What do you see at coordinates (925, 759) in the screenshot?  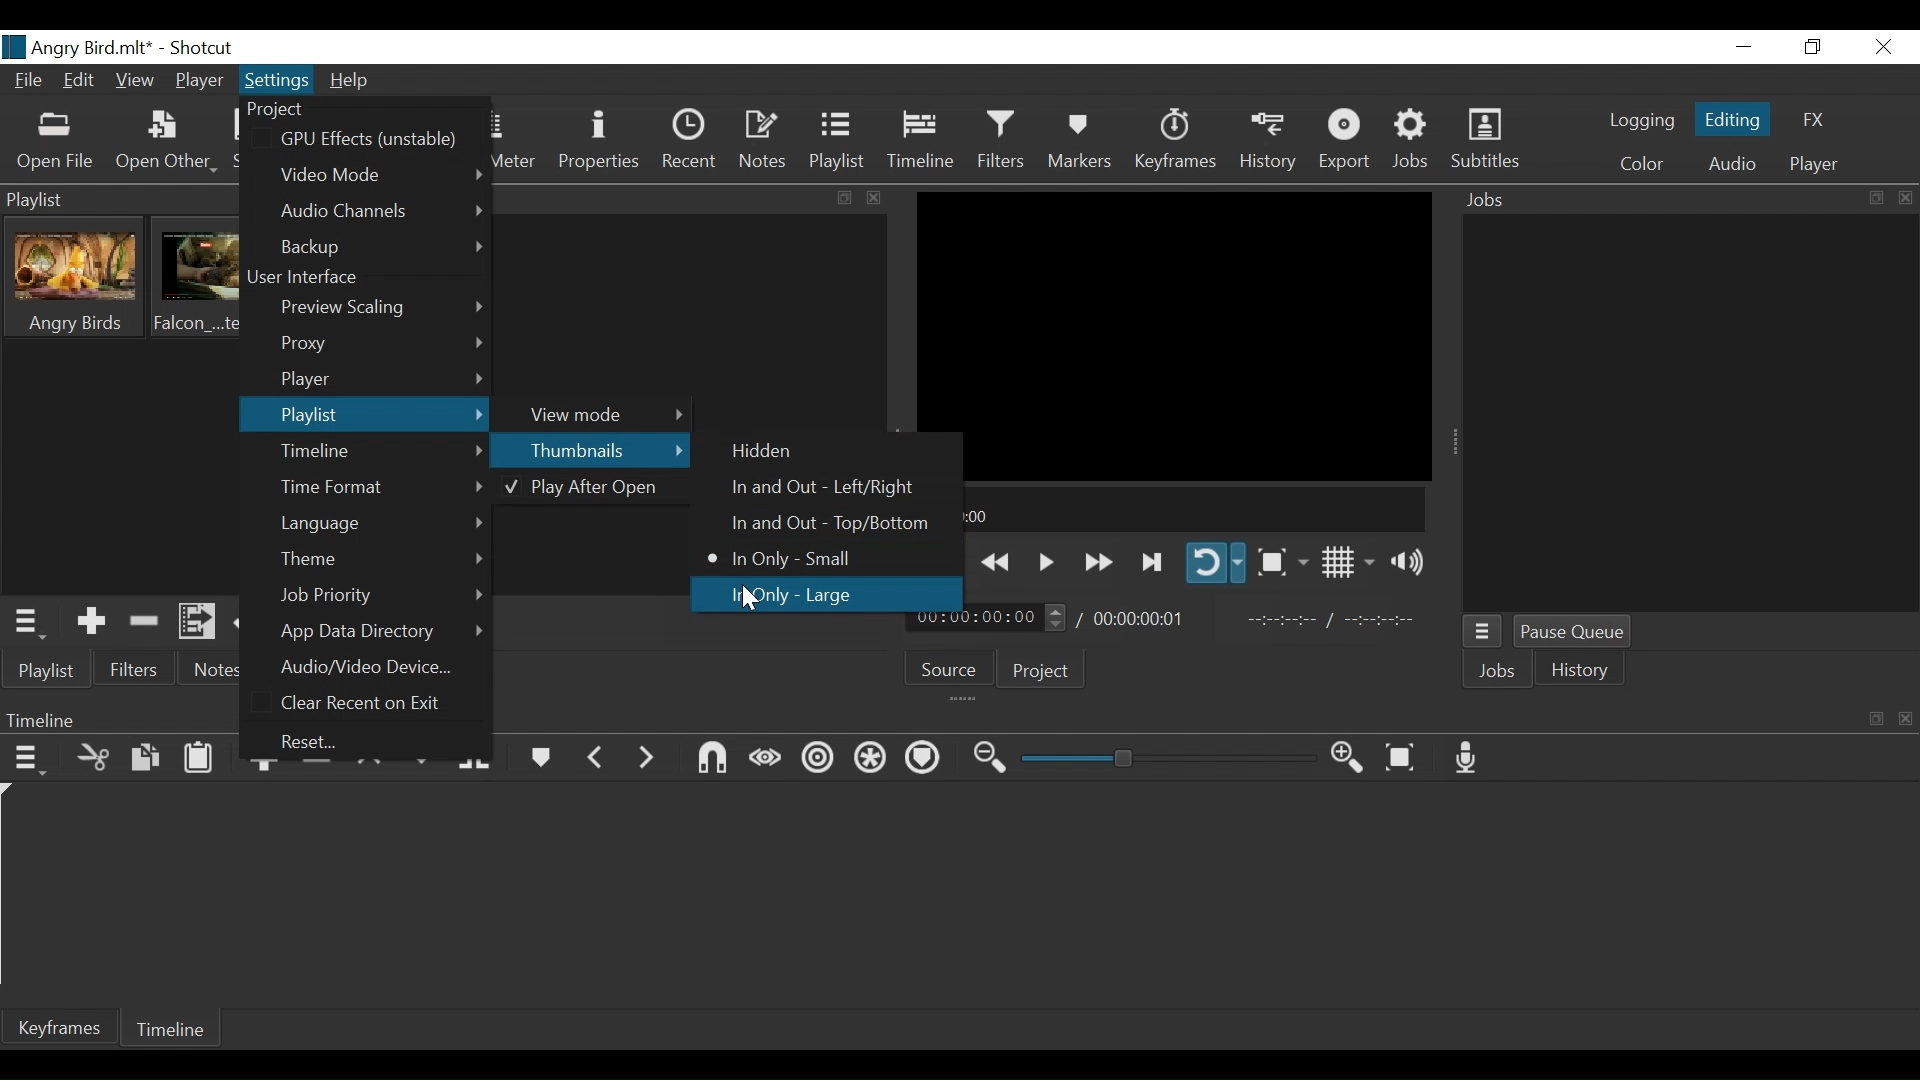 I see `Ripple markers` at bounding box center [925, 759].